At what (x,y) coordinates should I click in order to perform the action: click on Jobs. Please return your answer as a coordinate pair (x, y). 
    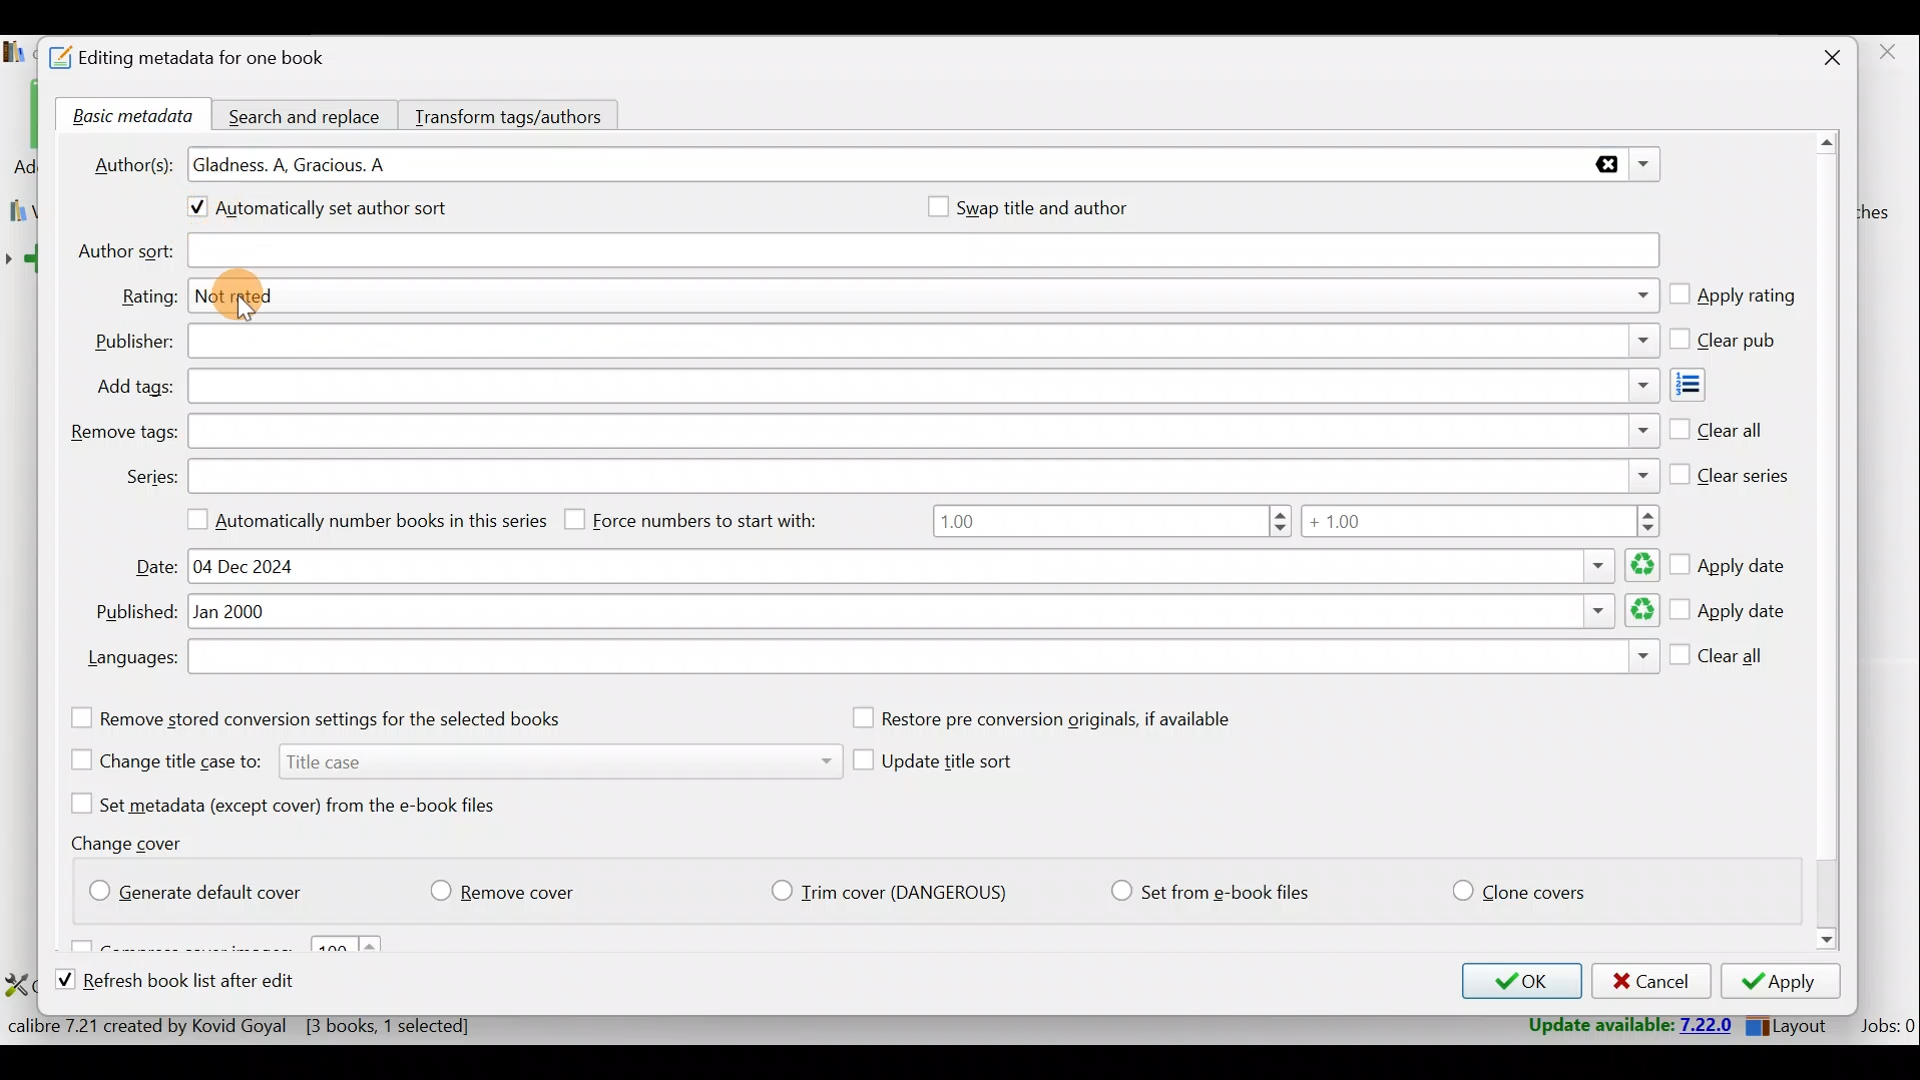
    Looking at the image, I should click on (1886, 1025).